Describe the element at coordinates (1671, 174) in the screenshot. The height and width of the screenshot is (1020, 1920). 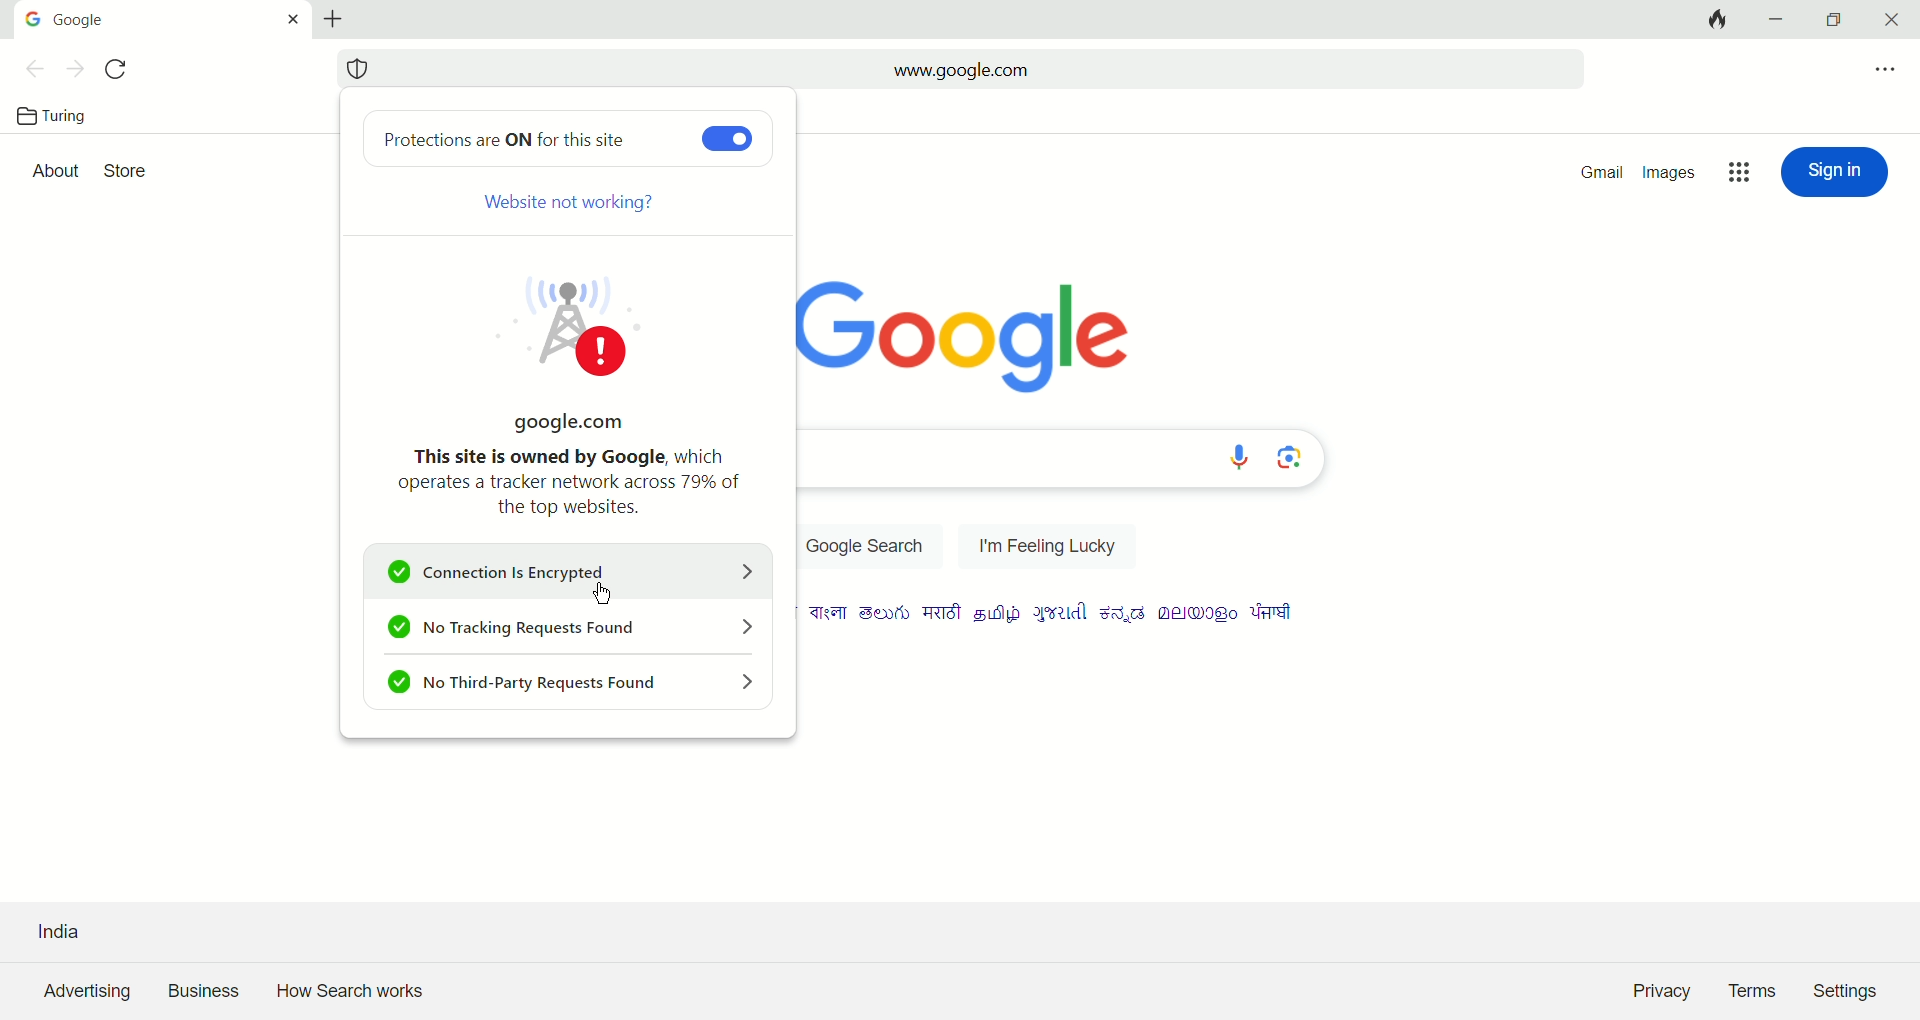
I see `images` at that location.